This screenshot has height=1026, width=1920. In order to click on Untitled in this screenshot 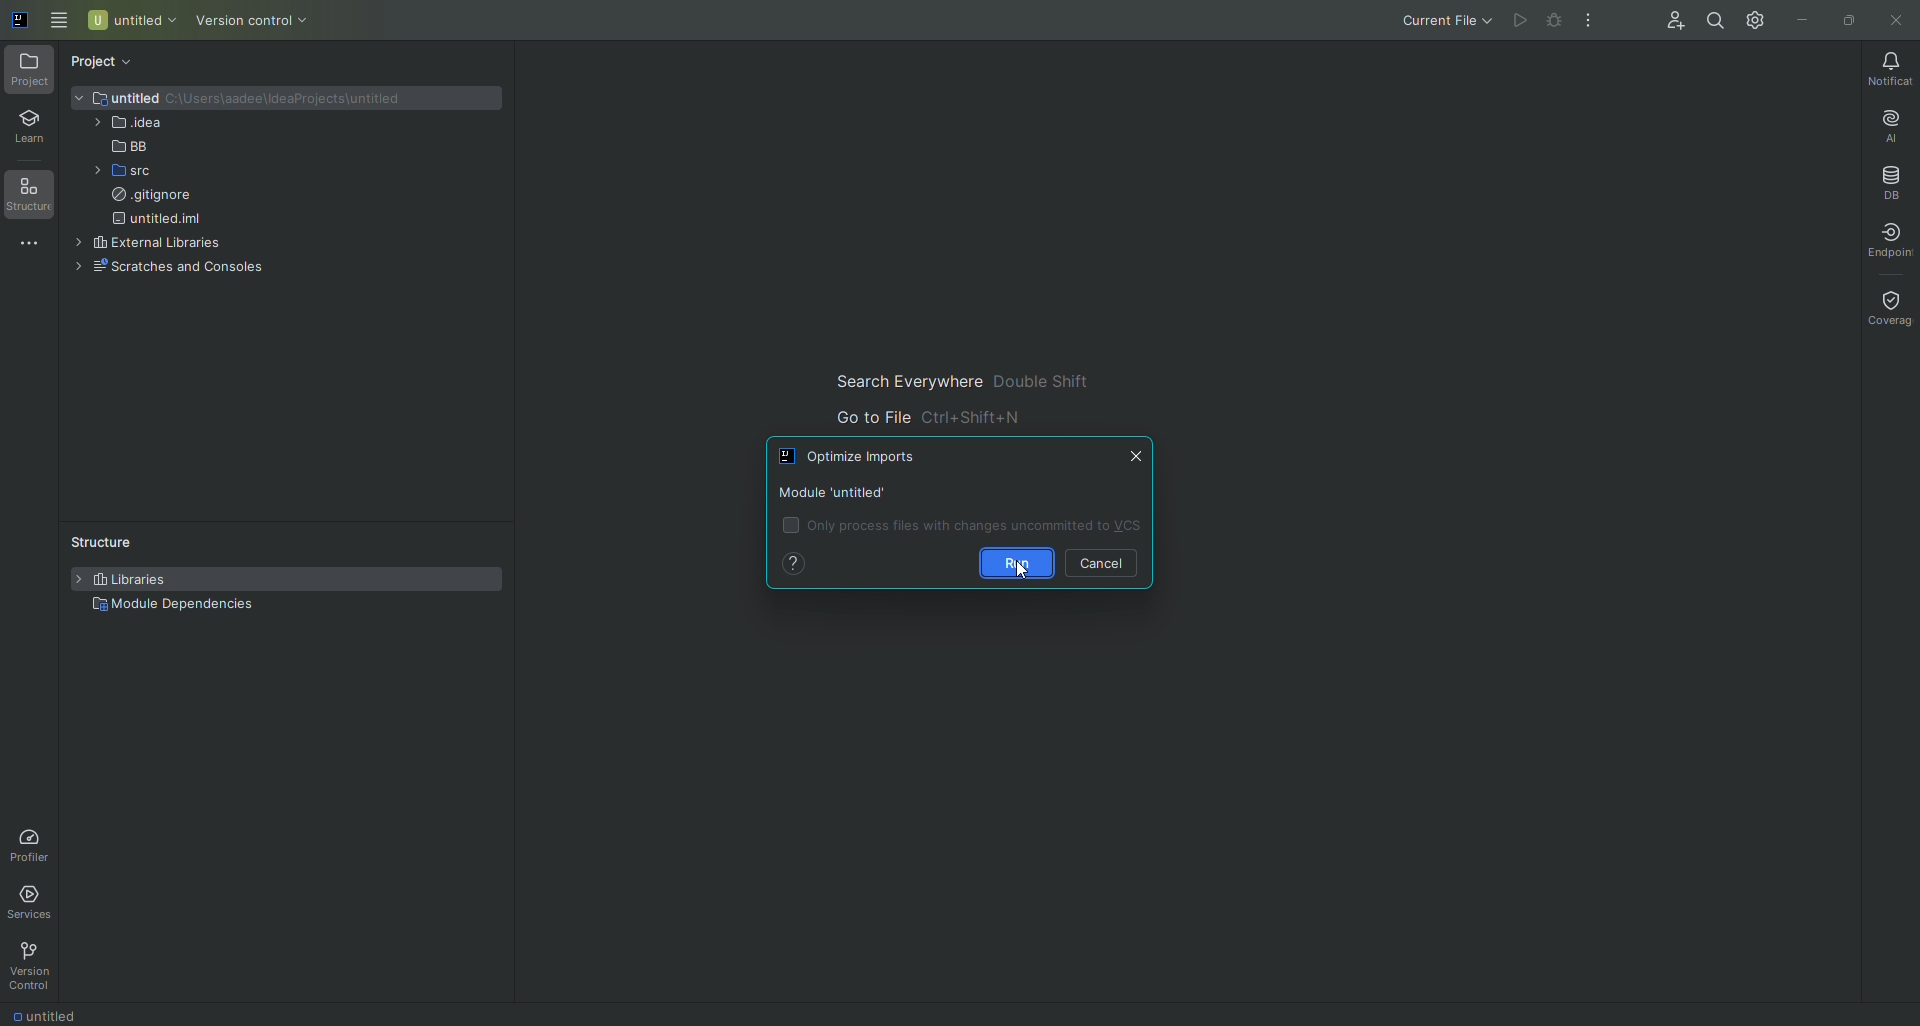, I will do `click(118, 97)`.